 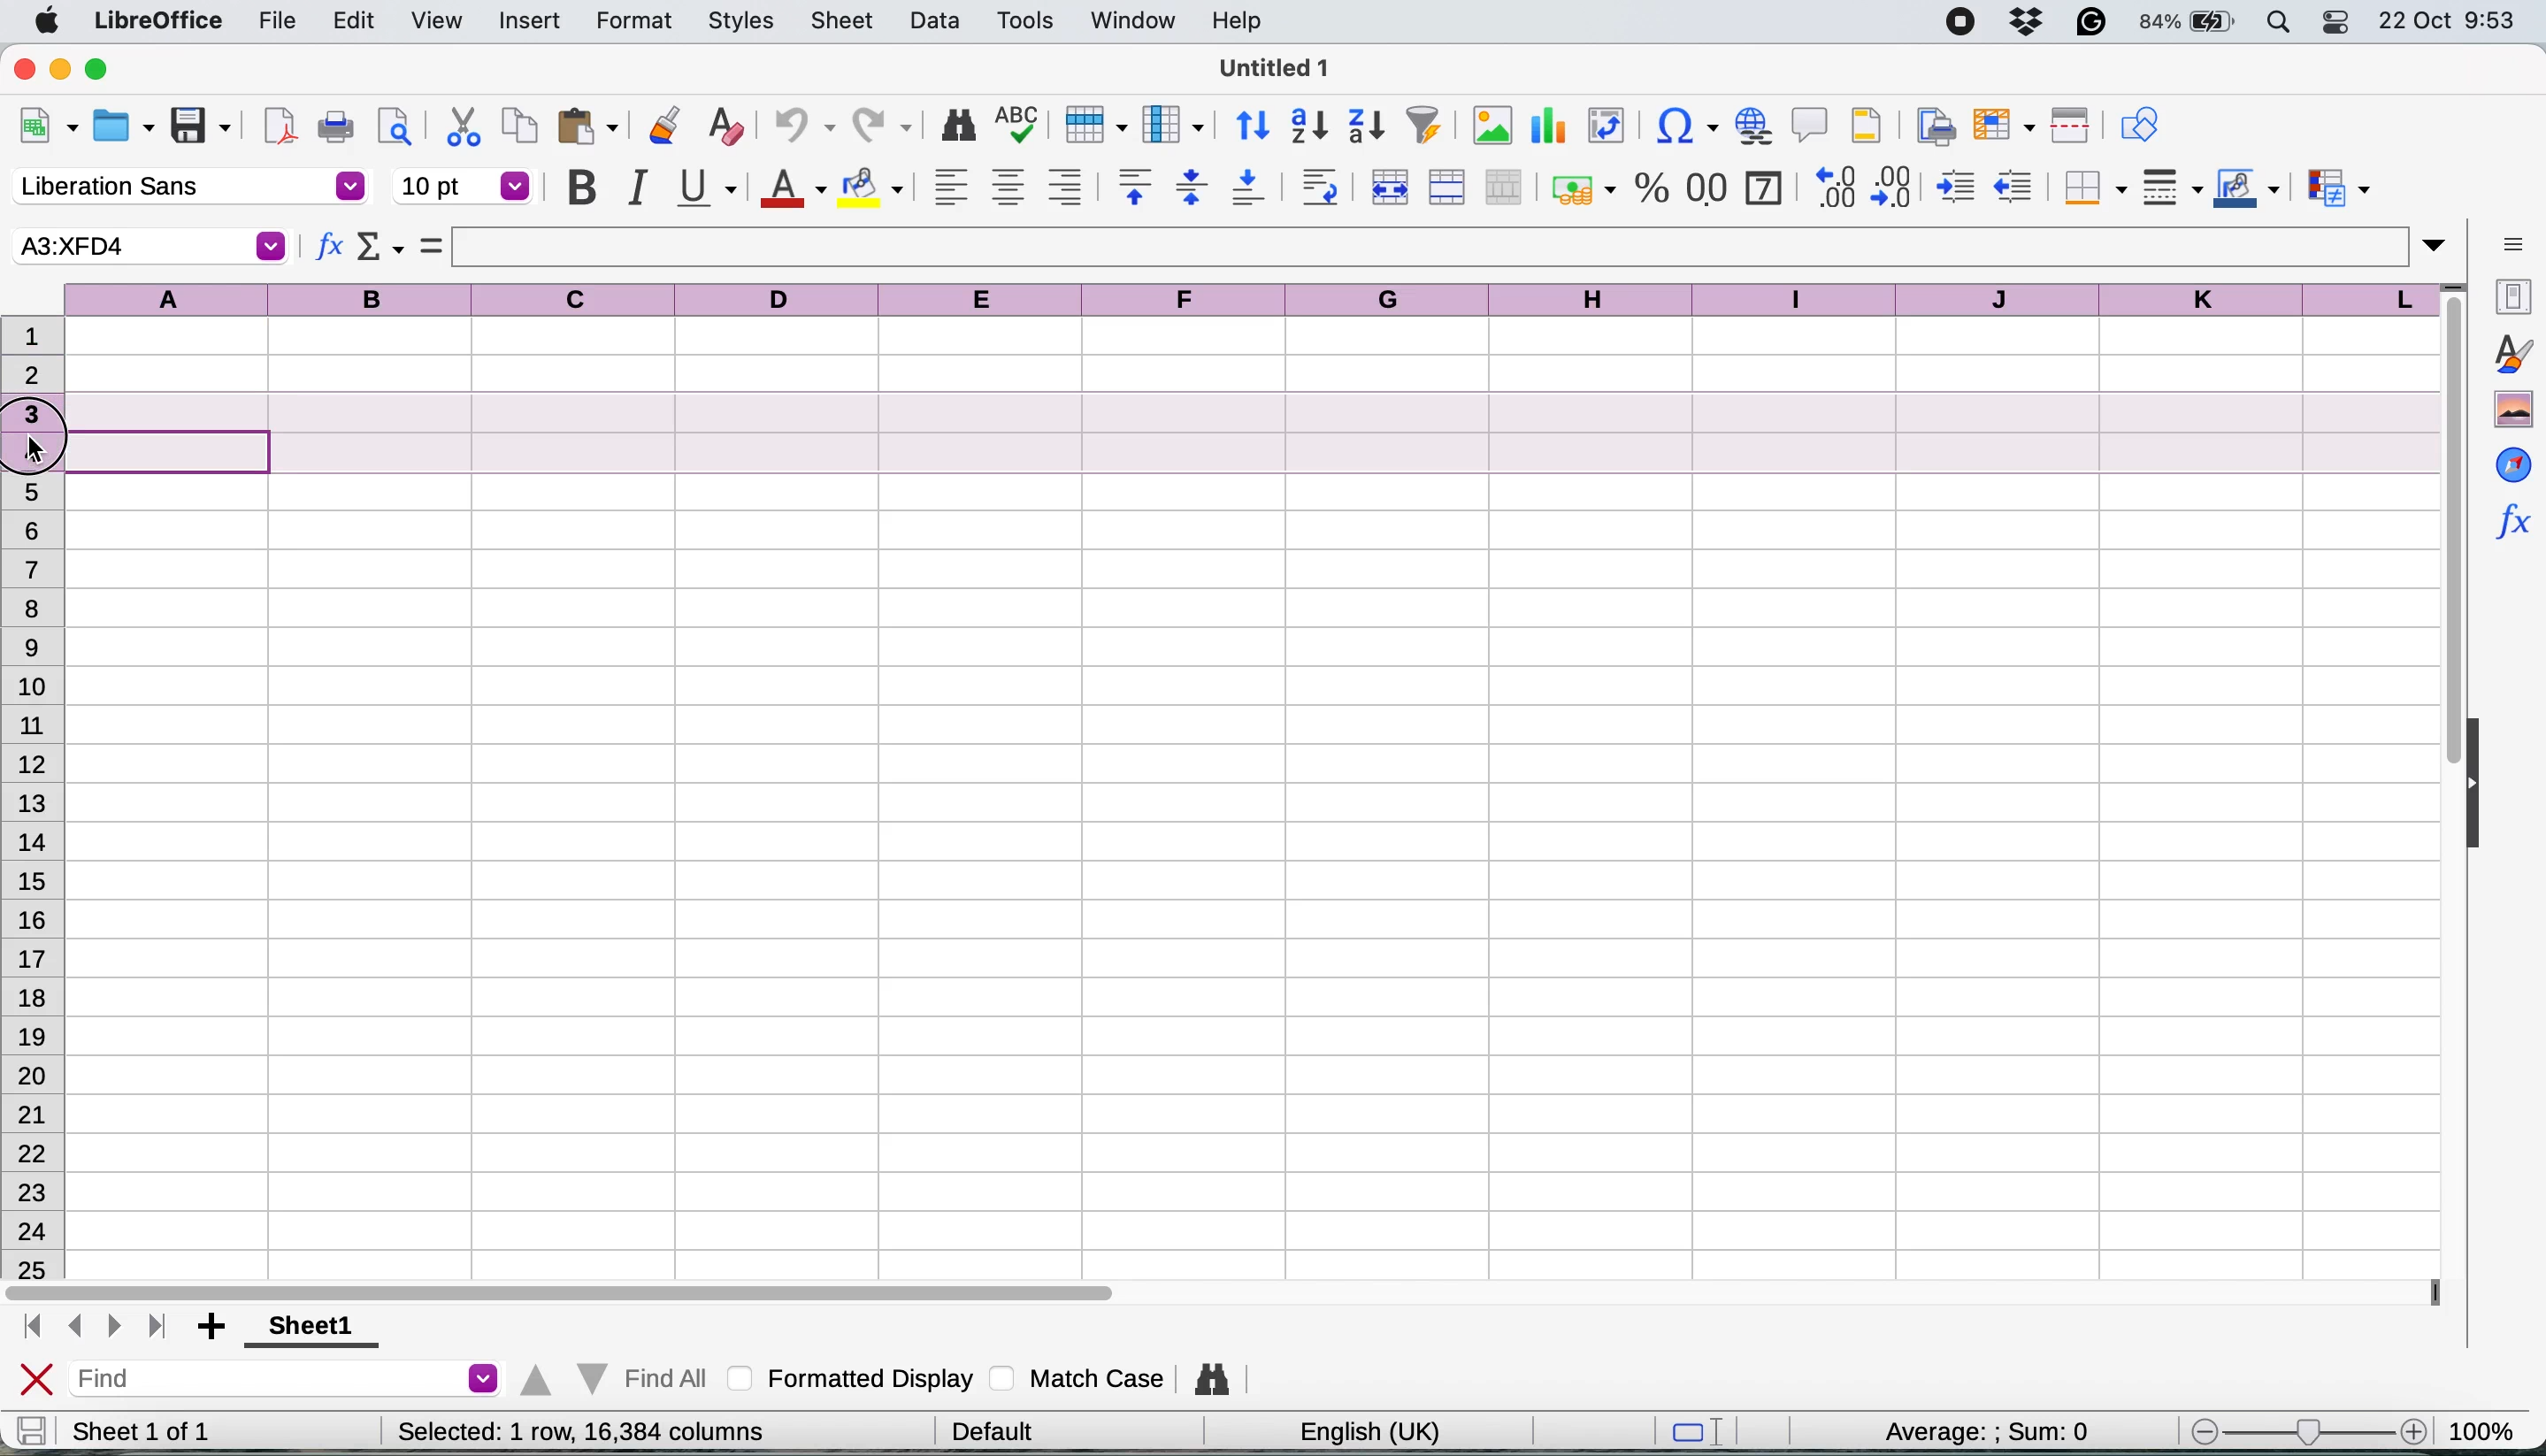 What do you see at coordinates (581, 188) in the screenshot?
I see `bold` at bounding box center [581, 188].